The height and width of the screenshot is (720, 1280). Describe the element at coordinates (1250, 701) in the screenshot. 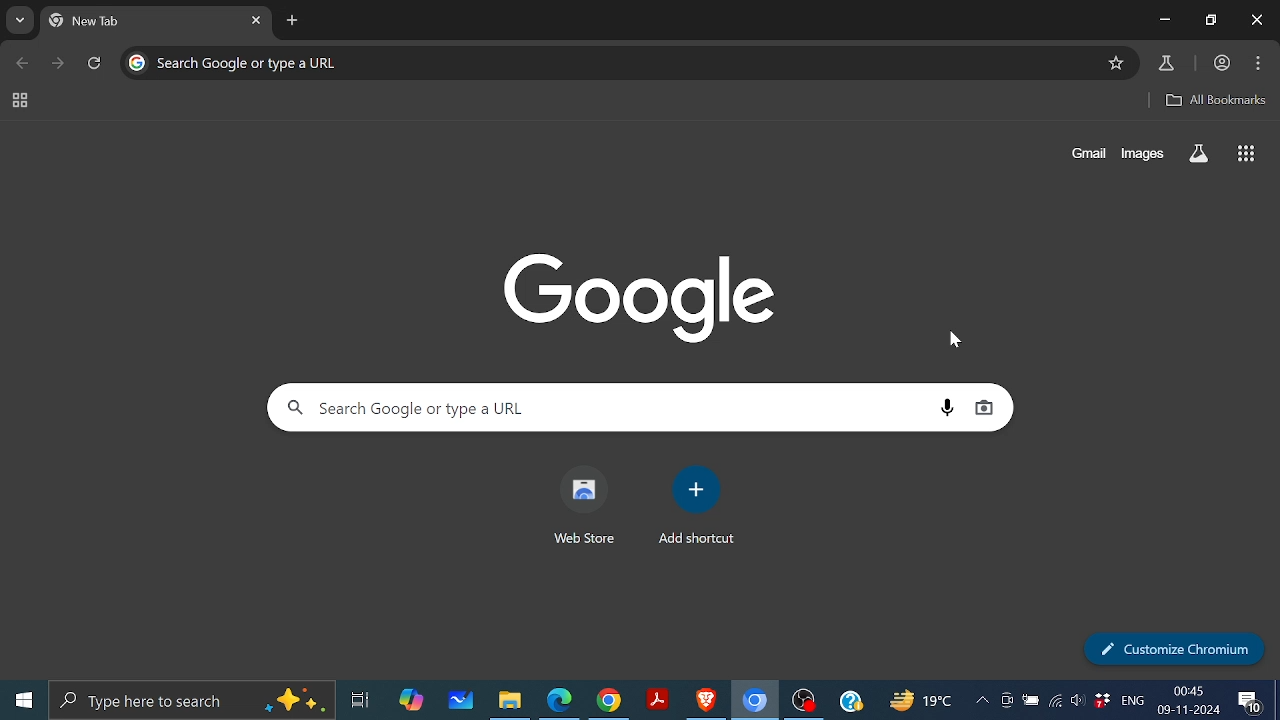

I see `Notifications` at that location.